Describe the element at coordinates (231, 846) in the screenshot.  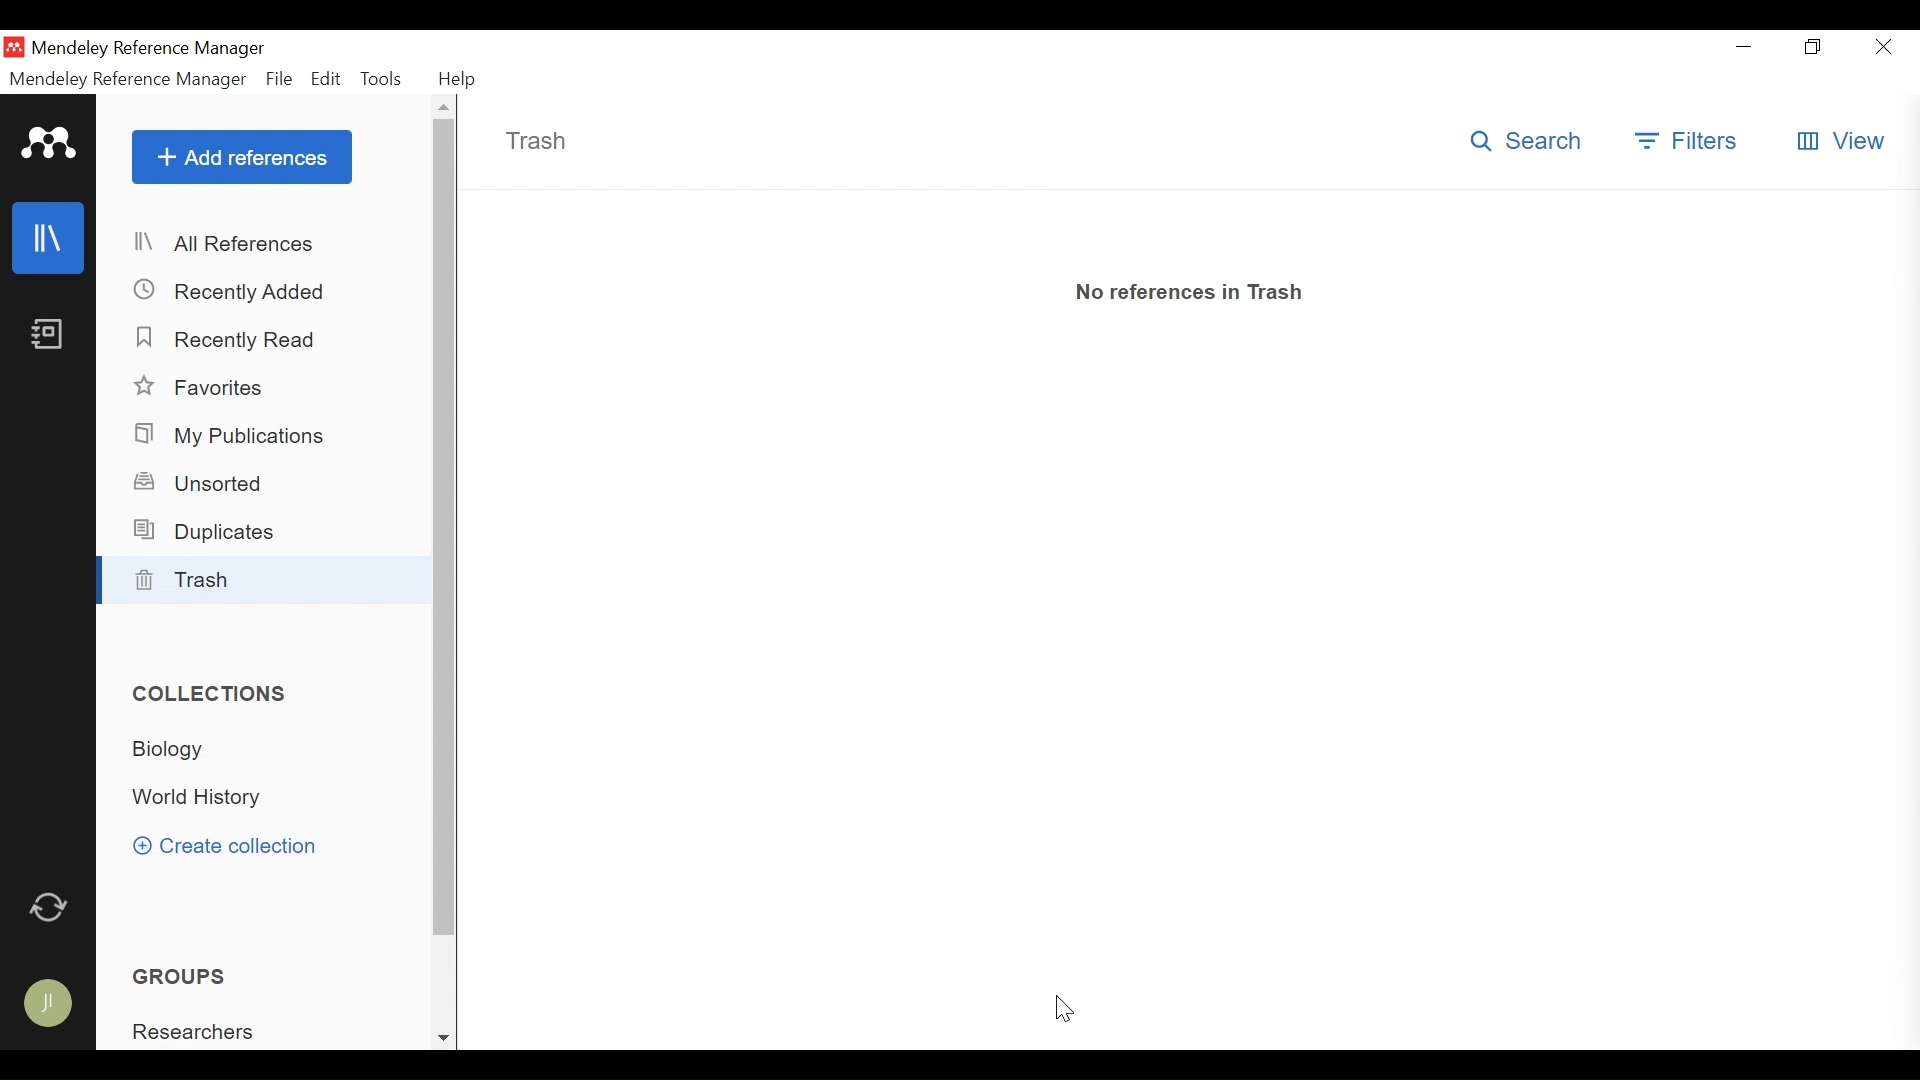
I see `Create Collection` at that location.